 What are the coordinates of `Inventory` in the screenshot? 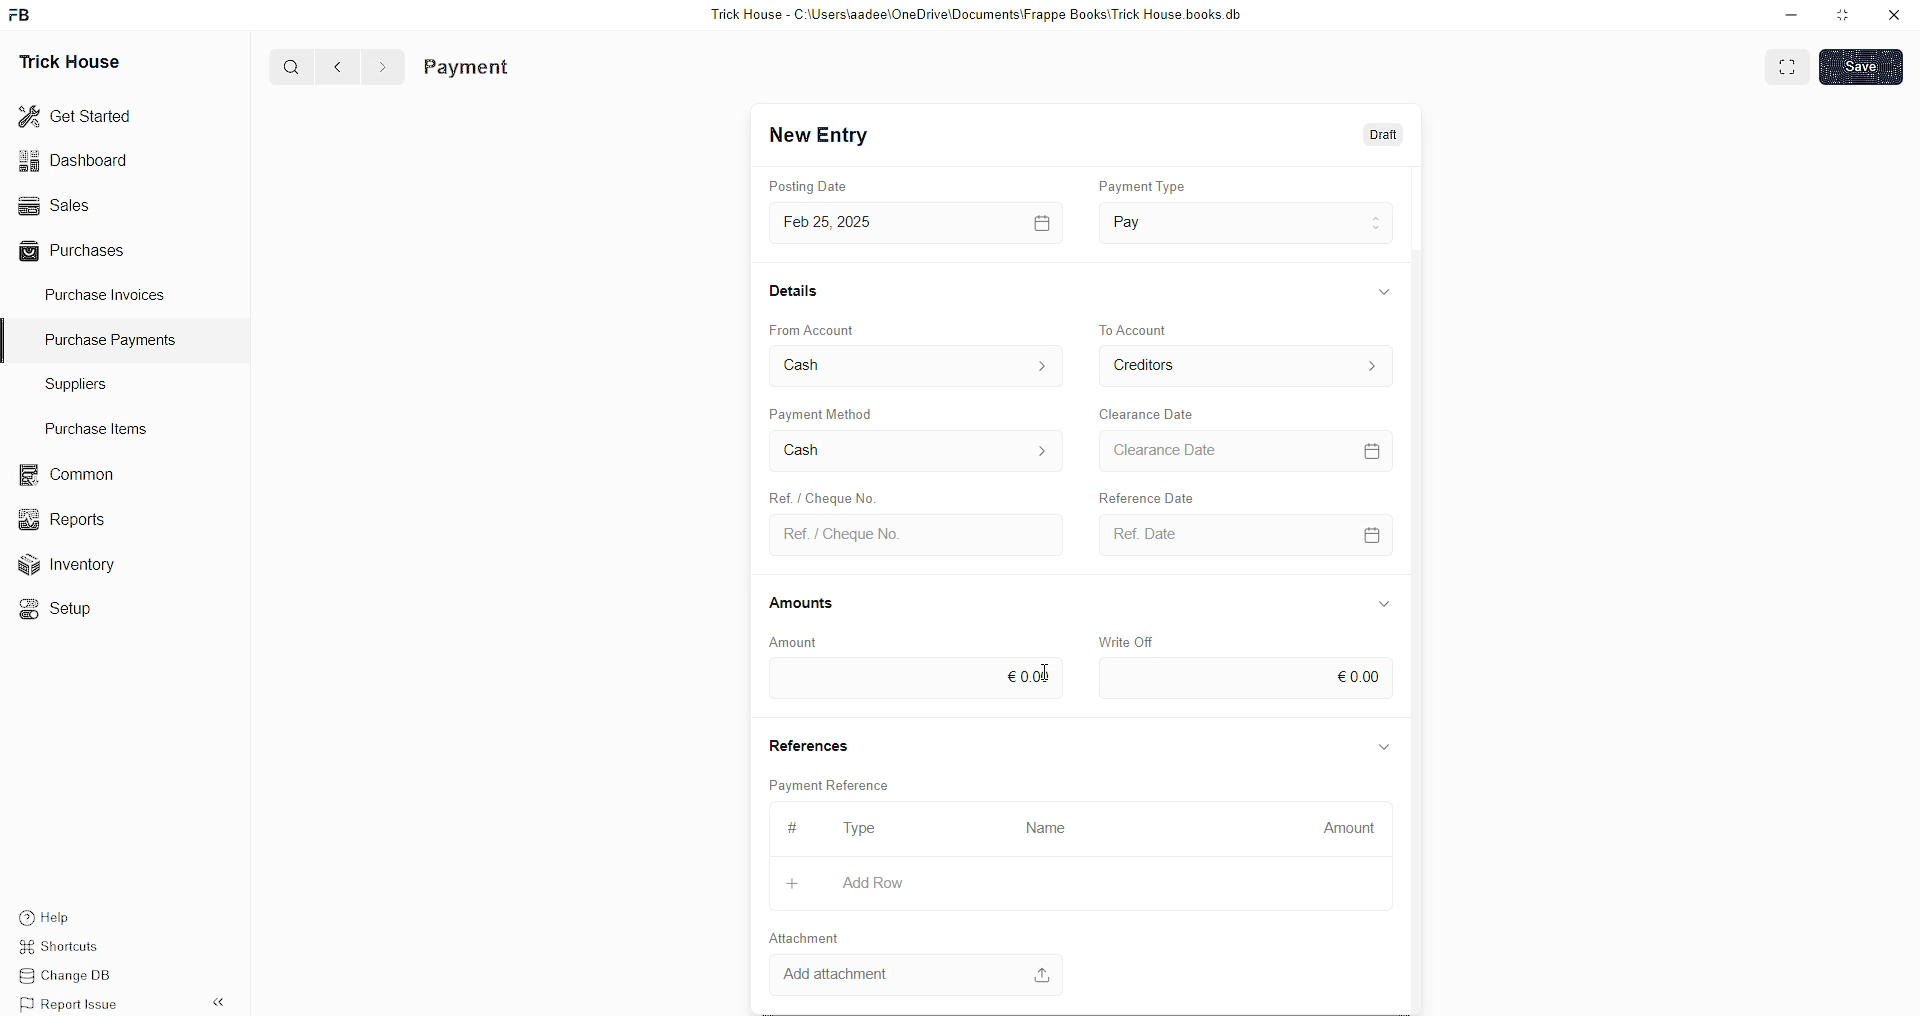 It's located at (78, 569).